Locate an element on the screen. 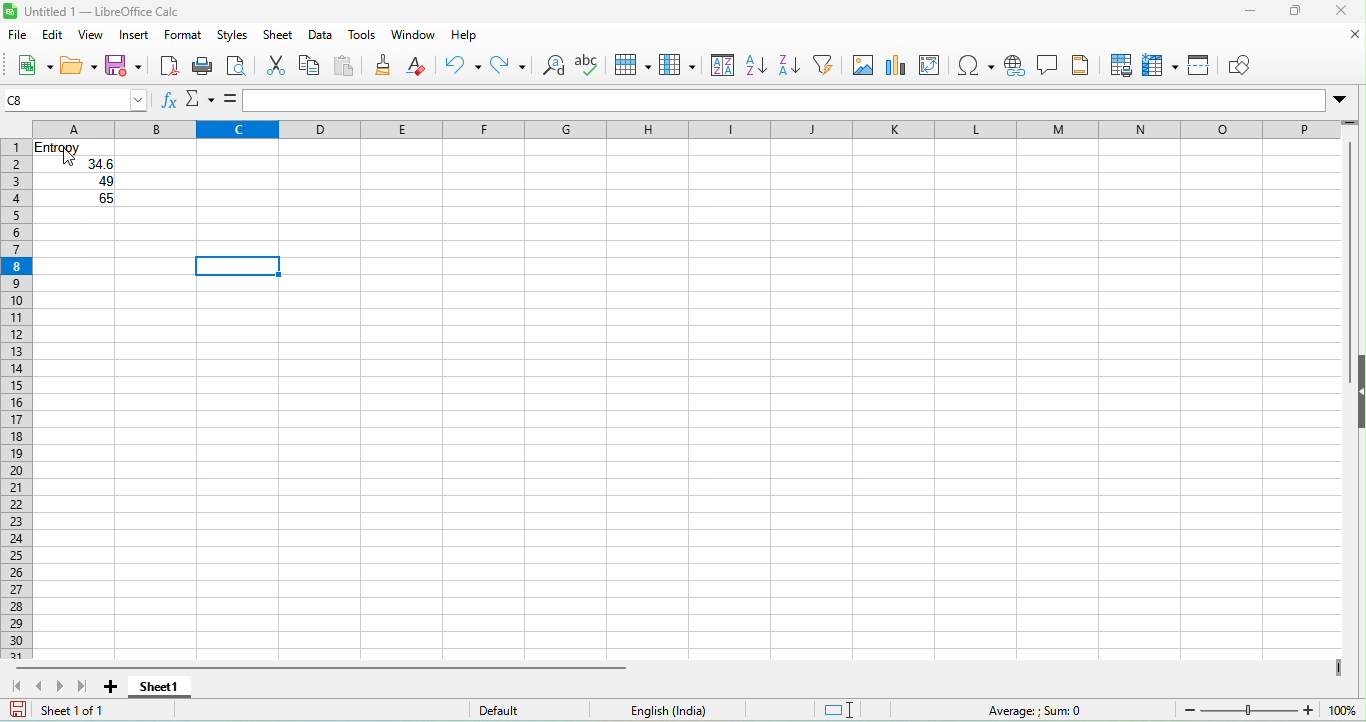  headers and footers is located at coordinates (1086, 67).